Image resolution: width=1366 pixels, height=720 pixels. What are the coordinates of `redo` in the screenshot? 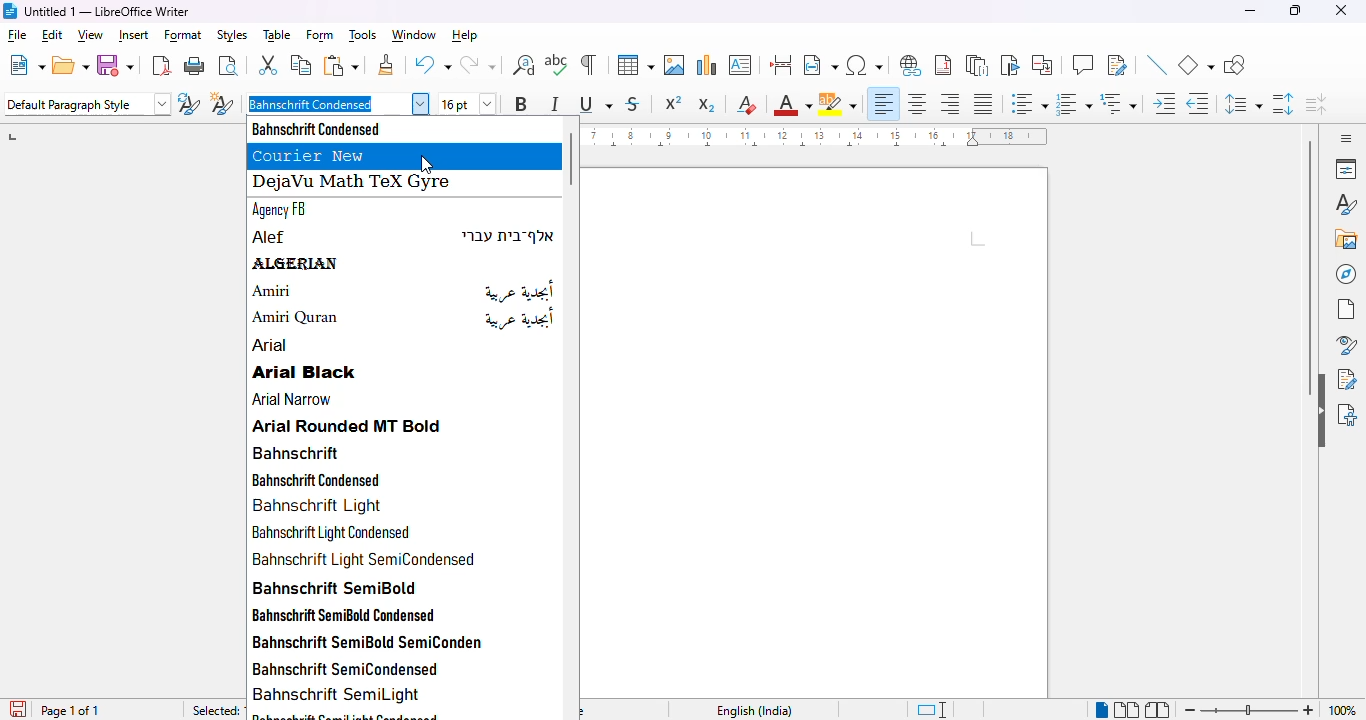 It's located at (478, 65).